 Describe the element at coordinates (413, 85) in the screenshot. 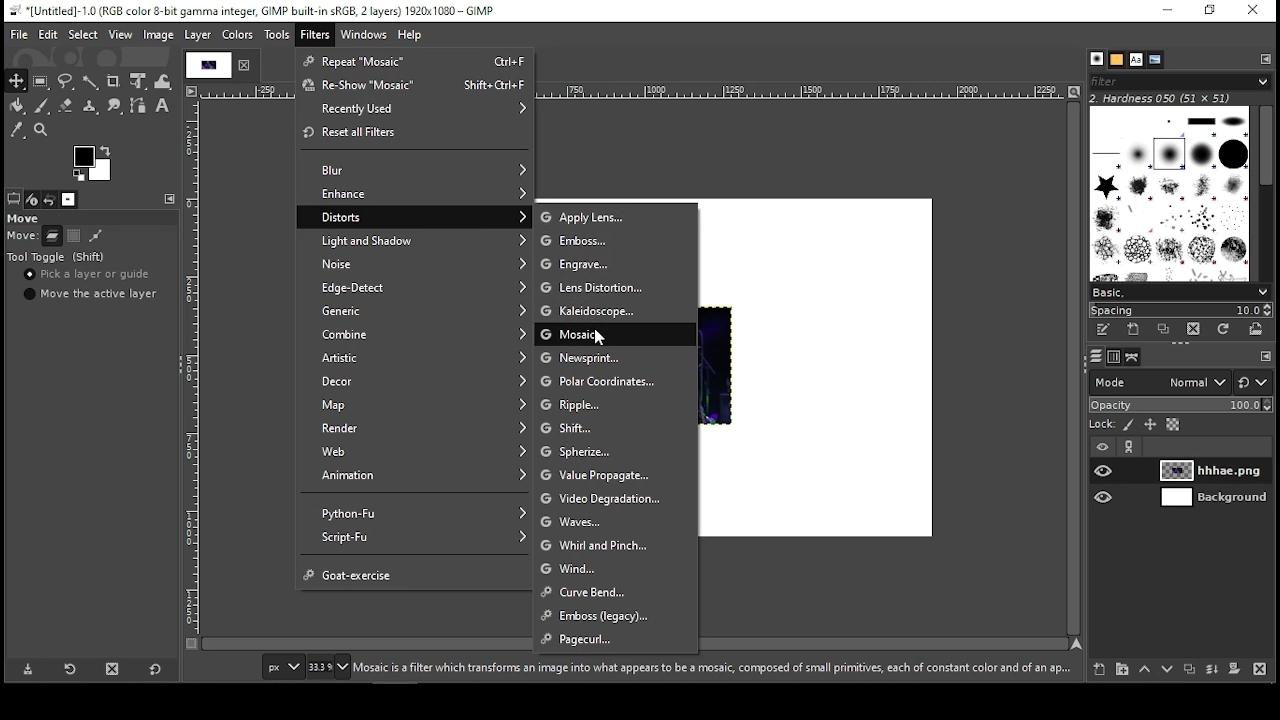

I see `reshow` at that location.